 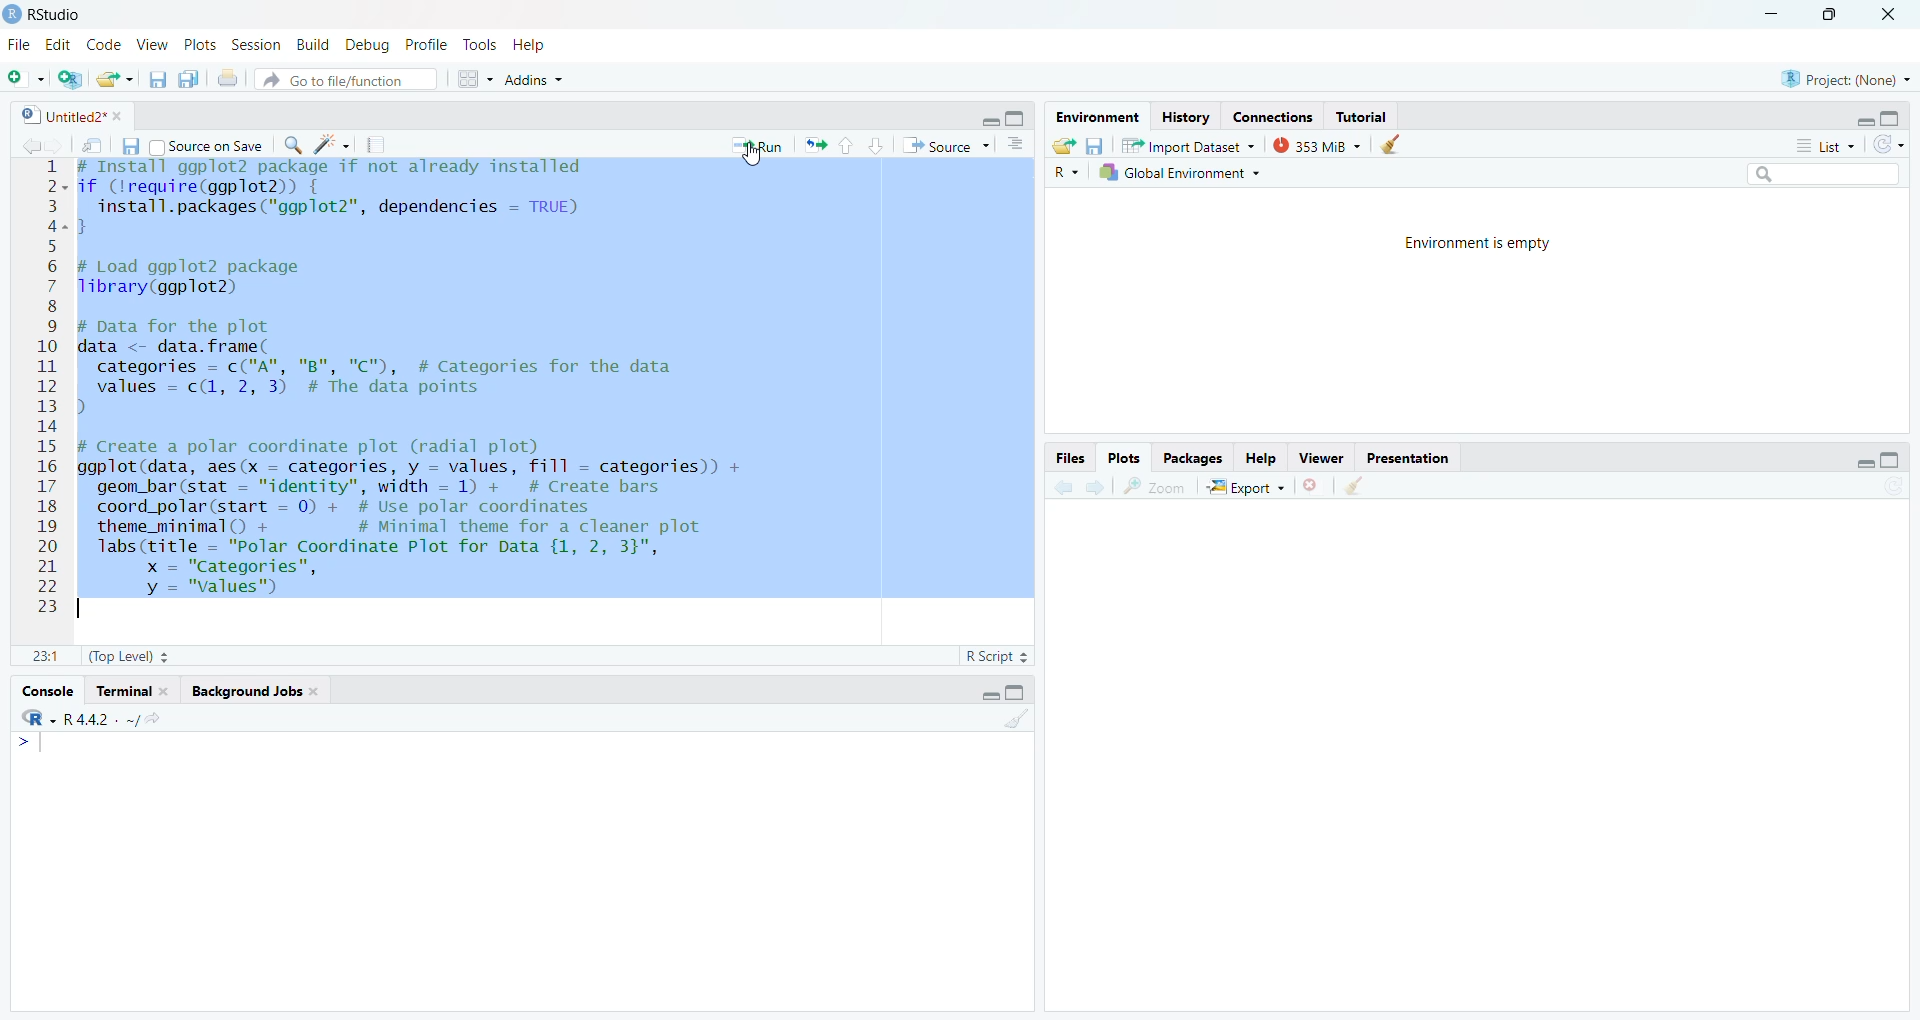 What do you see at coordinates (1400, 145) in the screenshot?
I see `clear history` at bounding box center [1400, 145].